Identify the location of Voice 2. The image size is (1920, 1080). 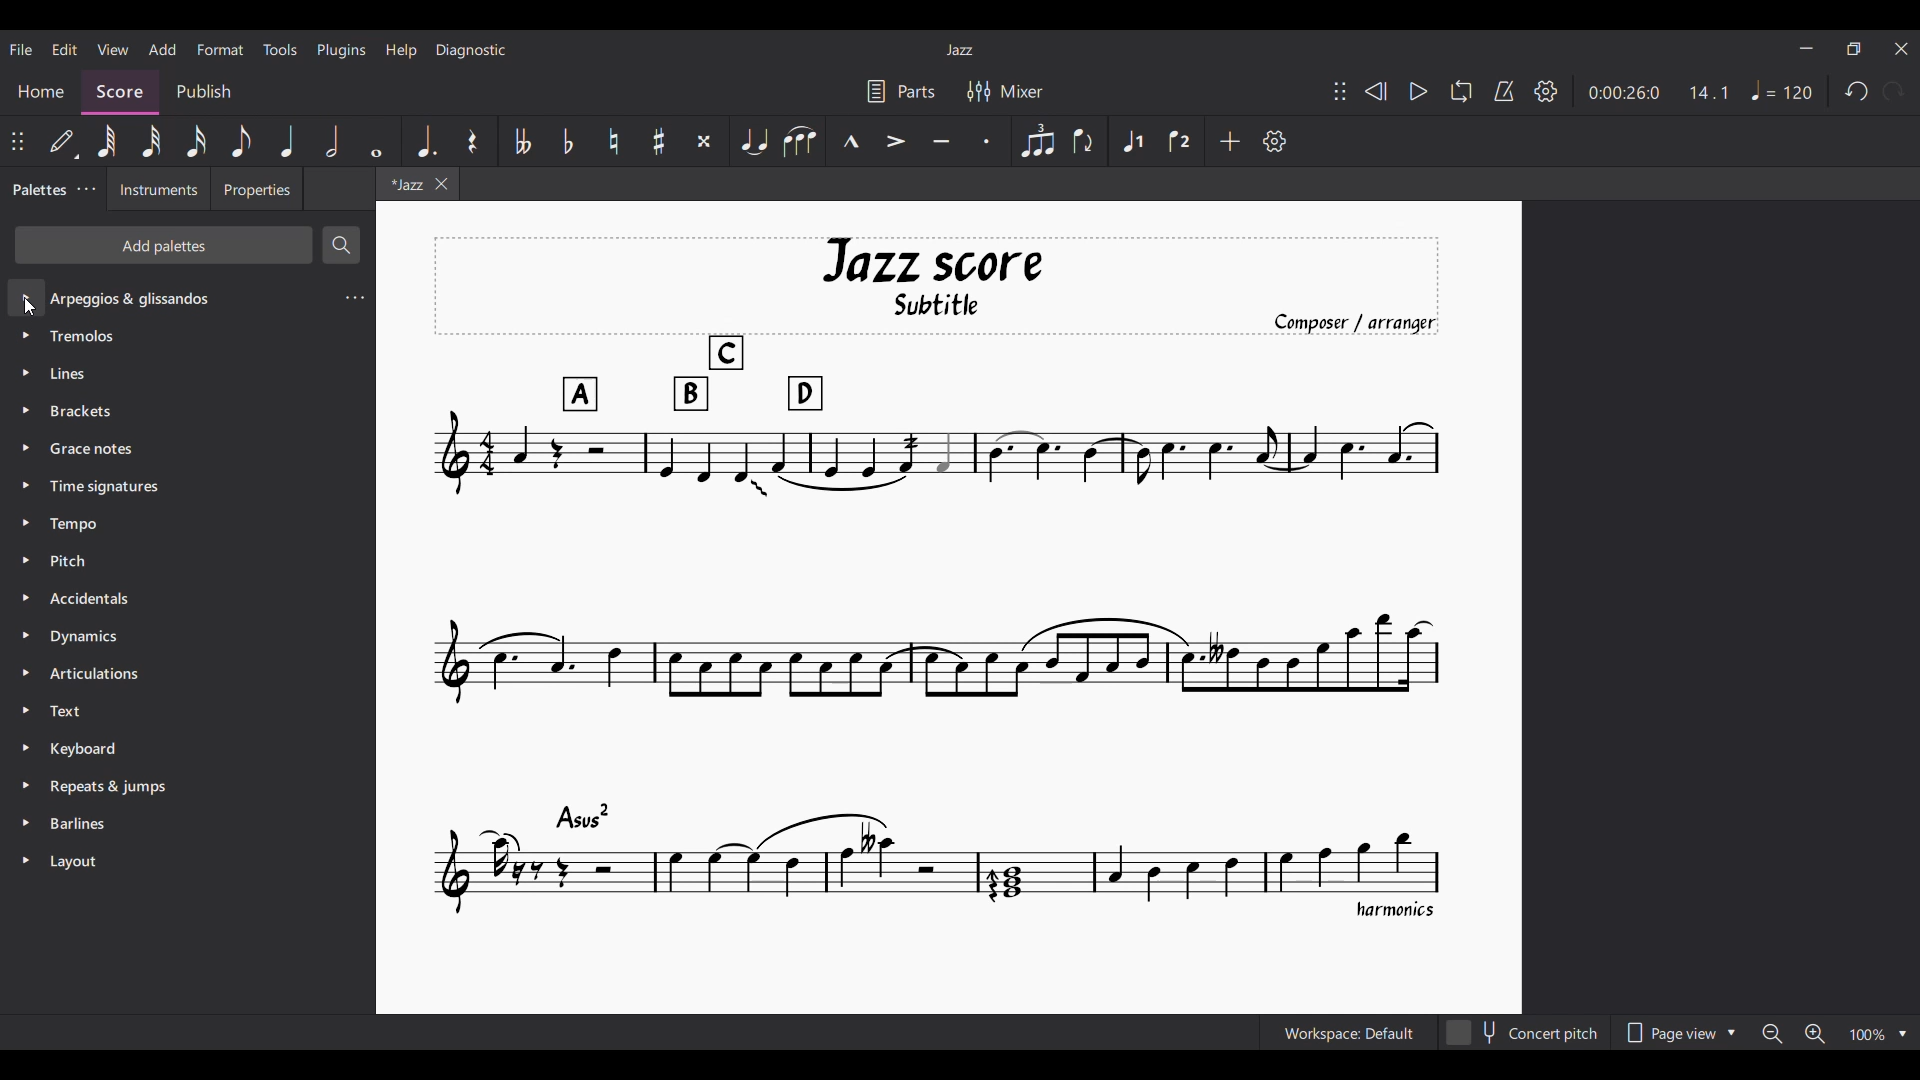
(1181, 140).